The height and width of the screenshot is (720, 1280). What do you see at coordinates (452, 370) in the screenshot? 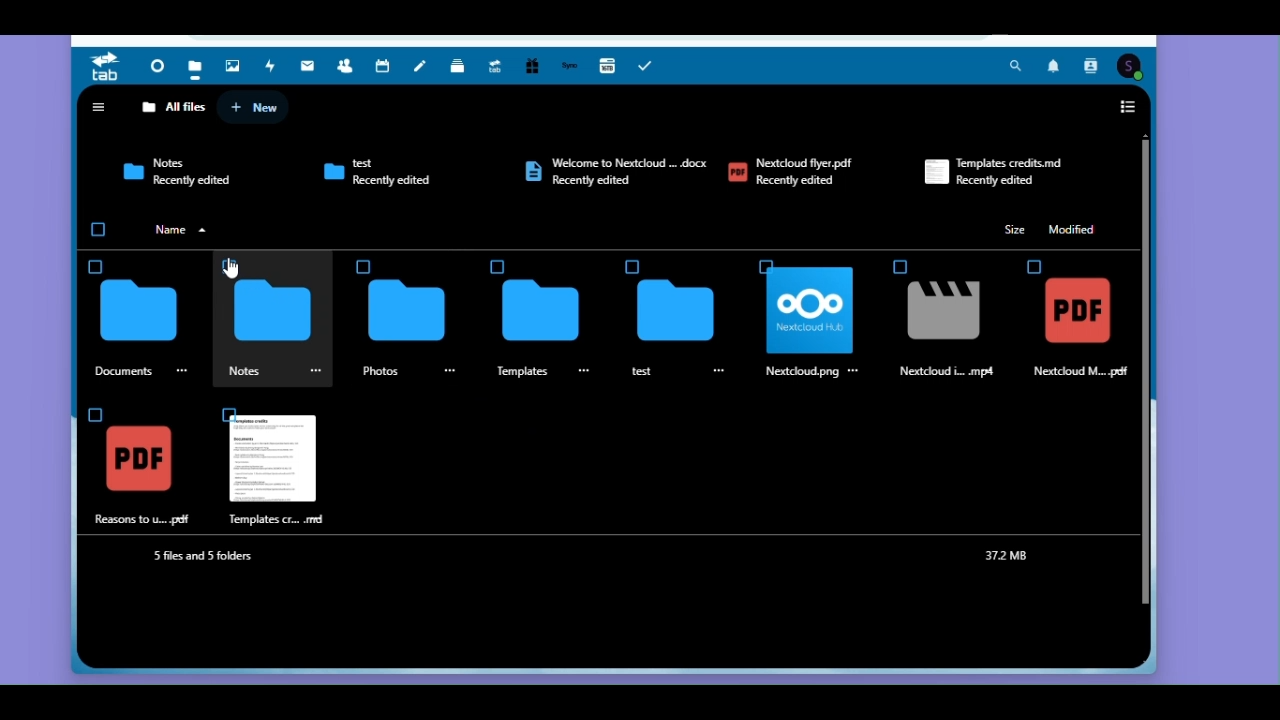
I see `` at bounding box center [452, 370].